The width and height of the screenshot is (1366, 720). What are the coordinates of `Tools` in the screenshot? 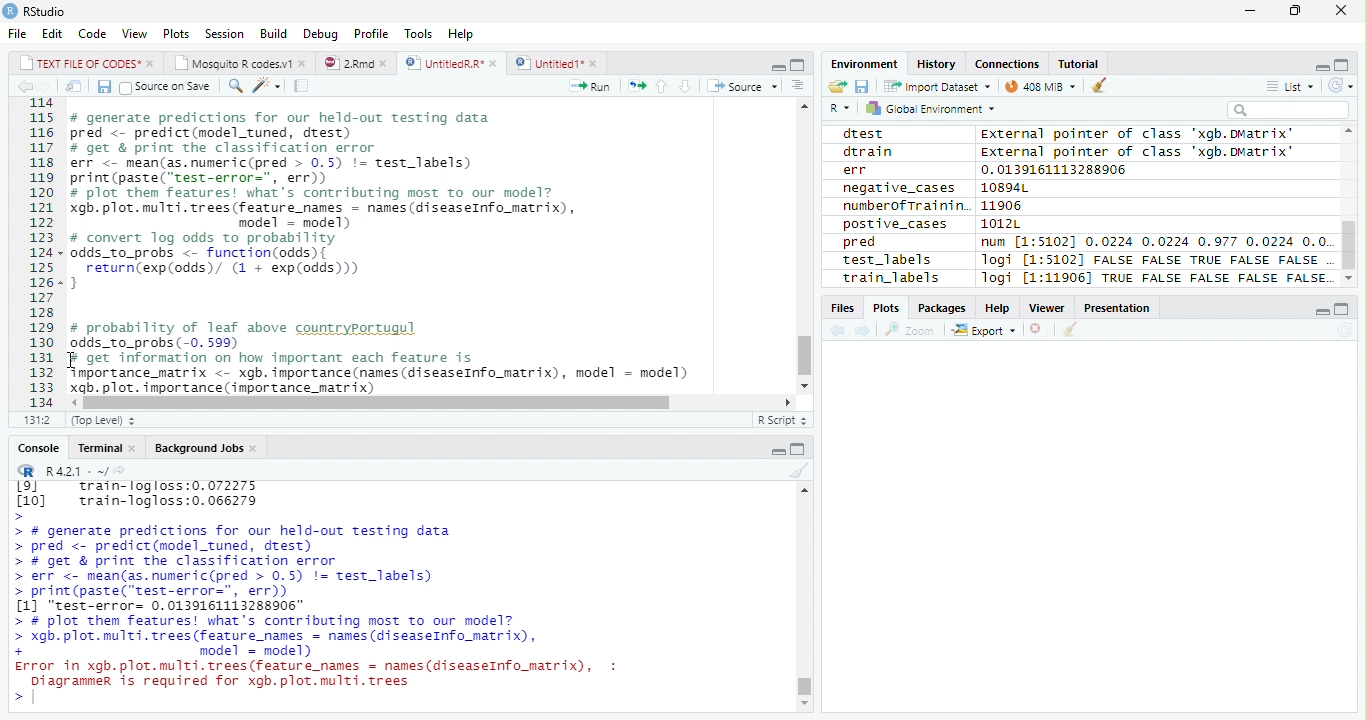 It's located at (418, 33).